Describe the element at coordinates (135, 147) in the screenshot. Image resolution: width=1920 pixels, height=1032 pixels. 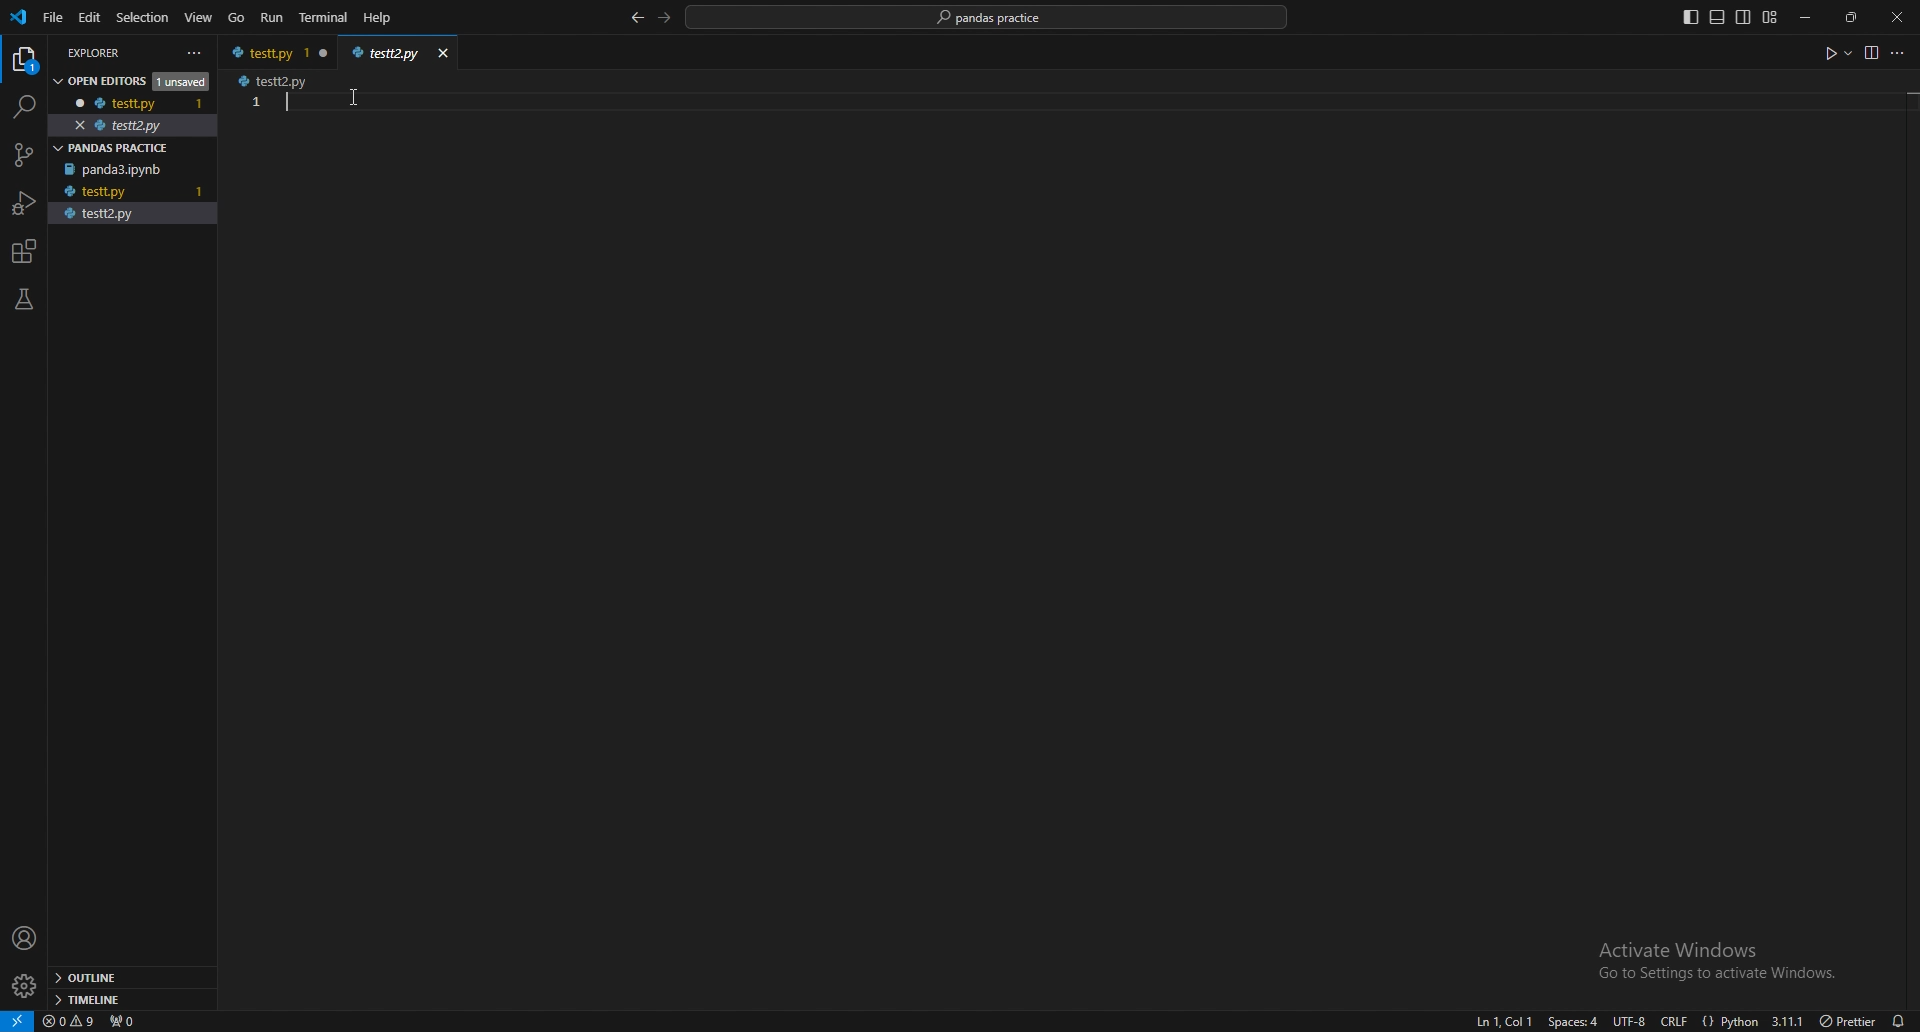
I see `pandas practice` at that location.